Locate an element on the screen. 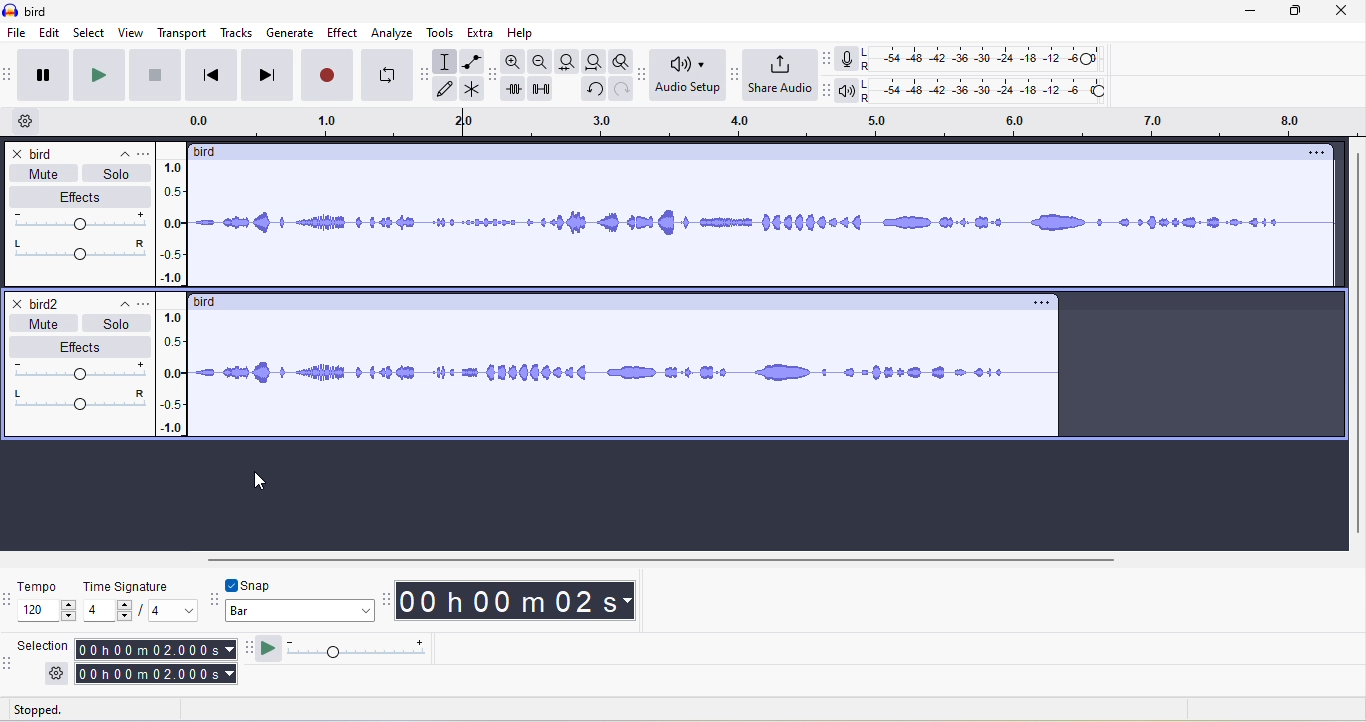  waveform is located at coordinates (624, 374).